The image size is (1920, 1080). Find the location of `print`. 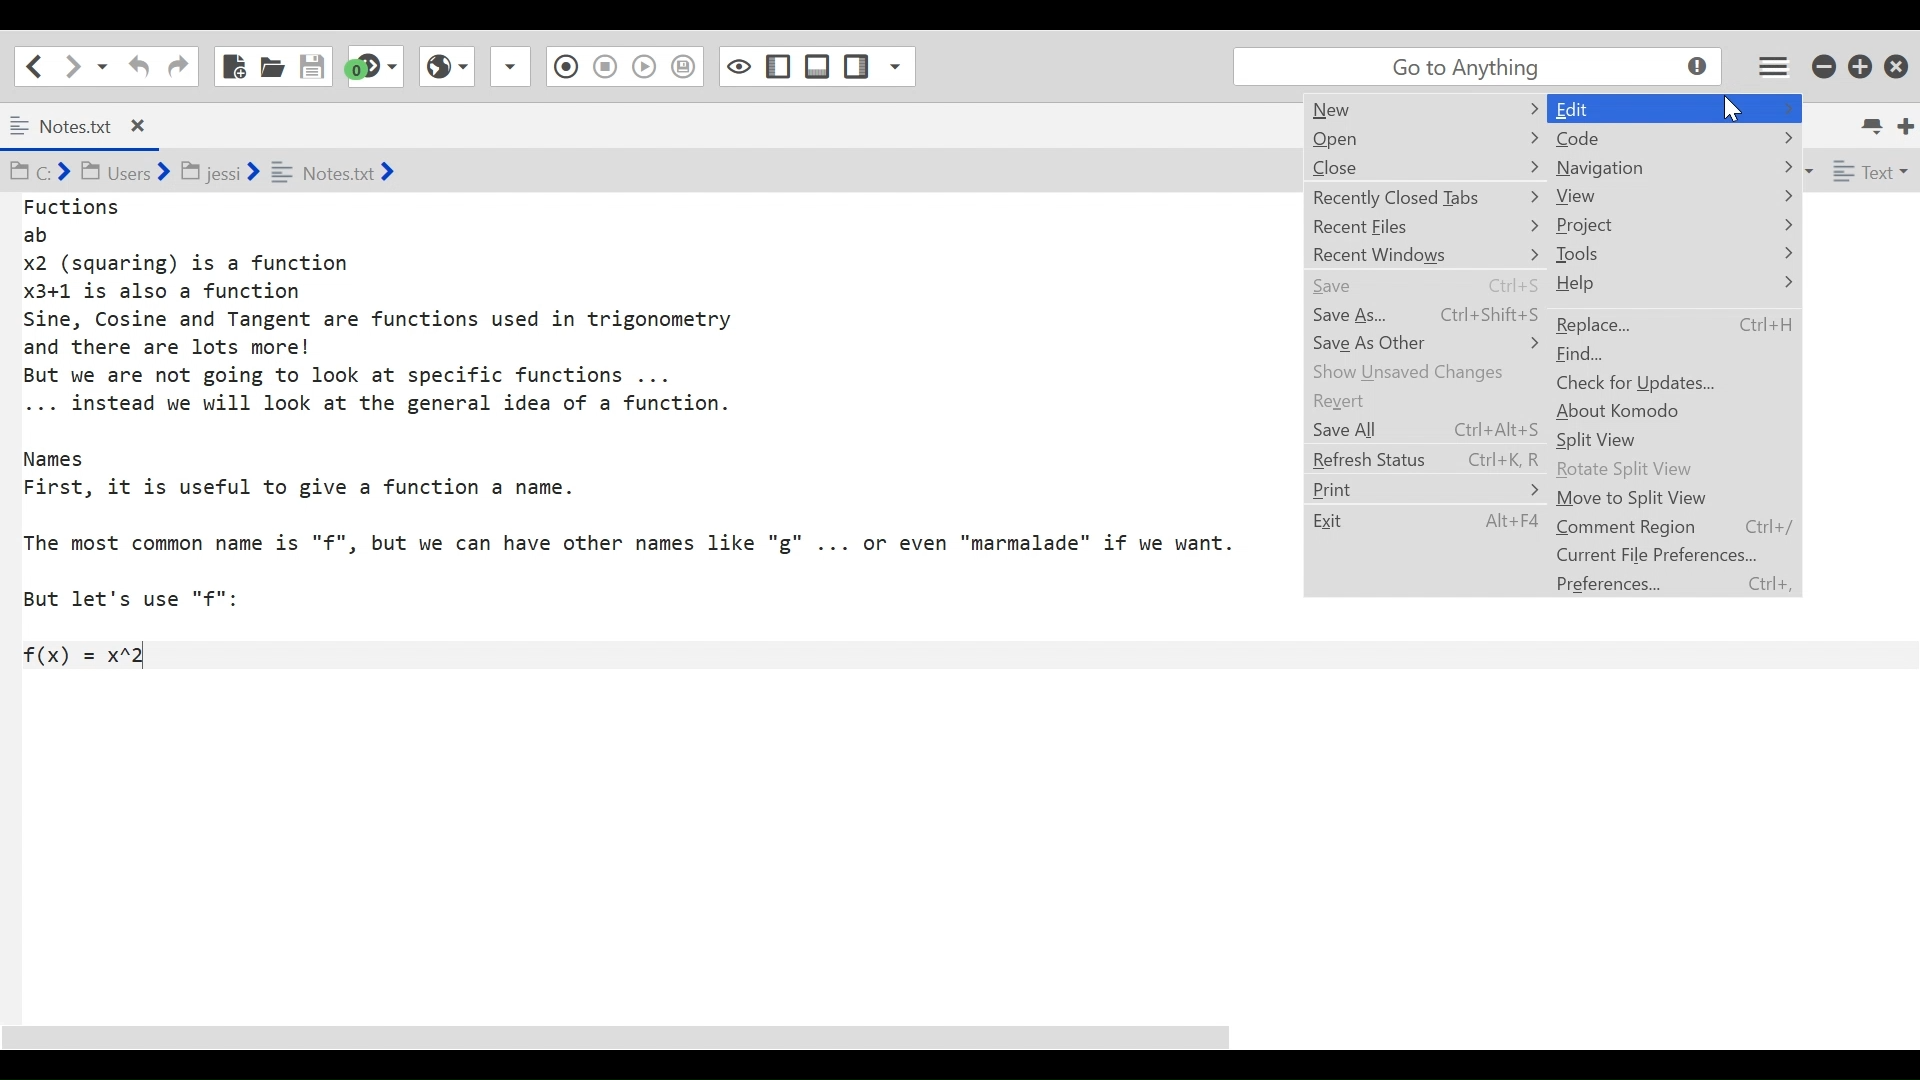

print is located at coordinates (1373, 491).